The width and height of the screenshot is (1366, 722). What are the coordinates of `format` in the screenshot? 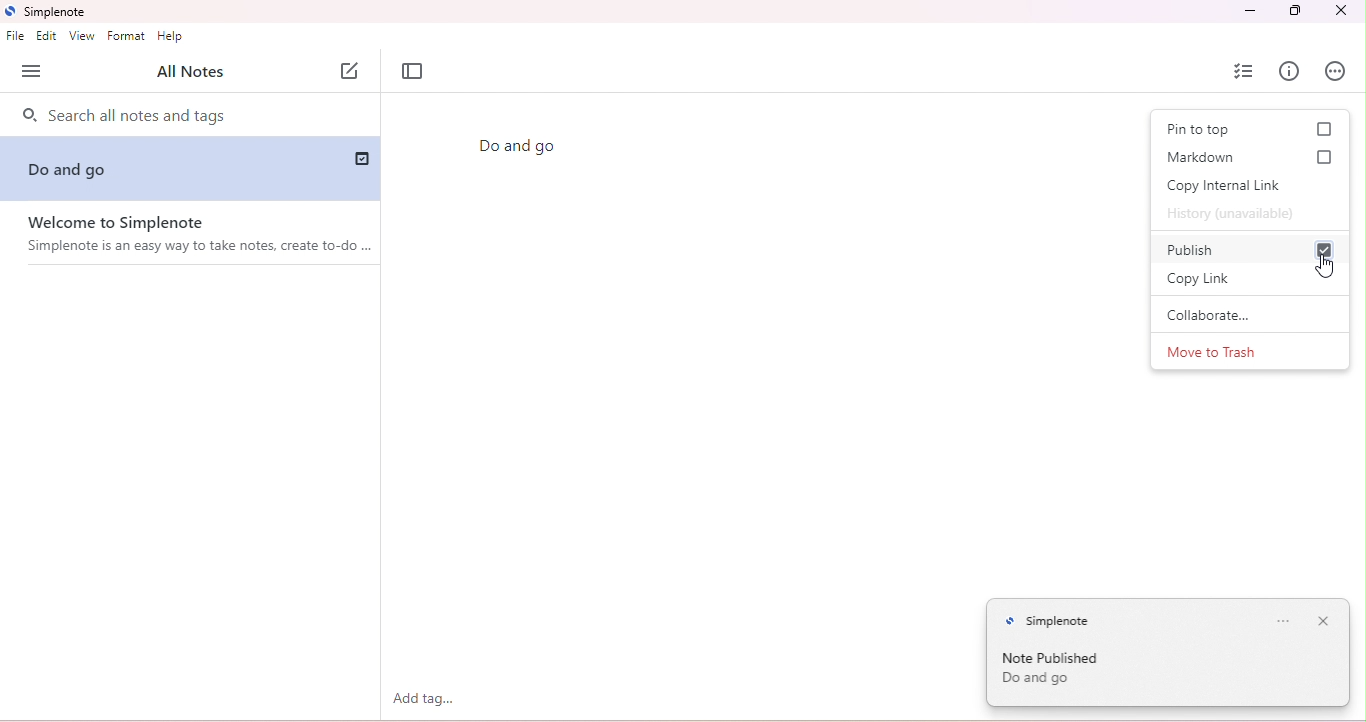 It's located at (127, 35).